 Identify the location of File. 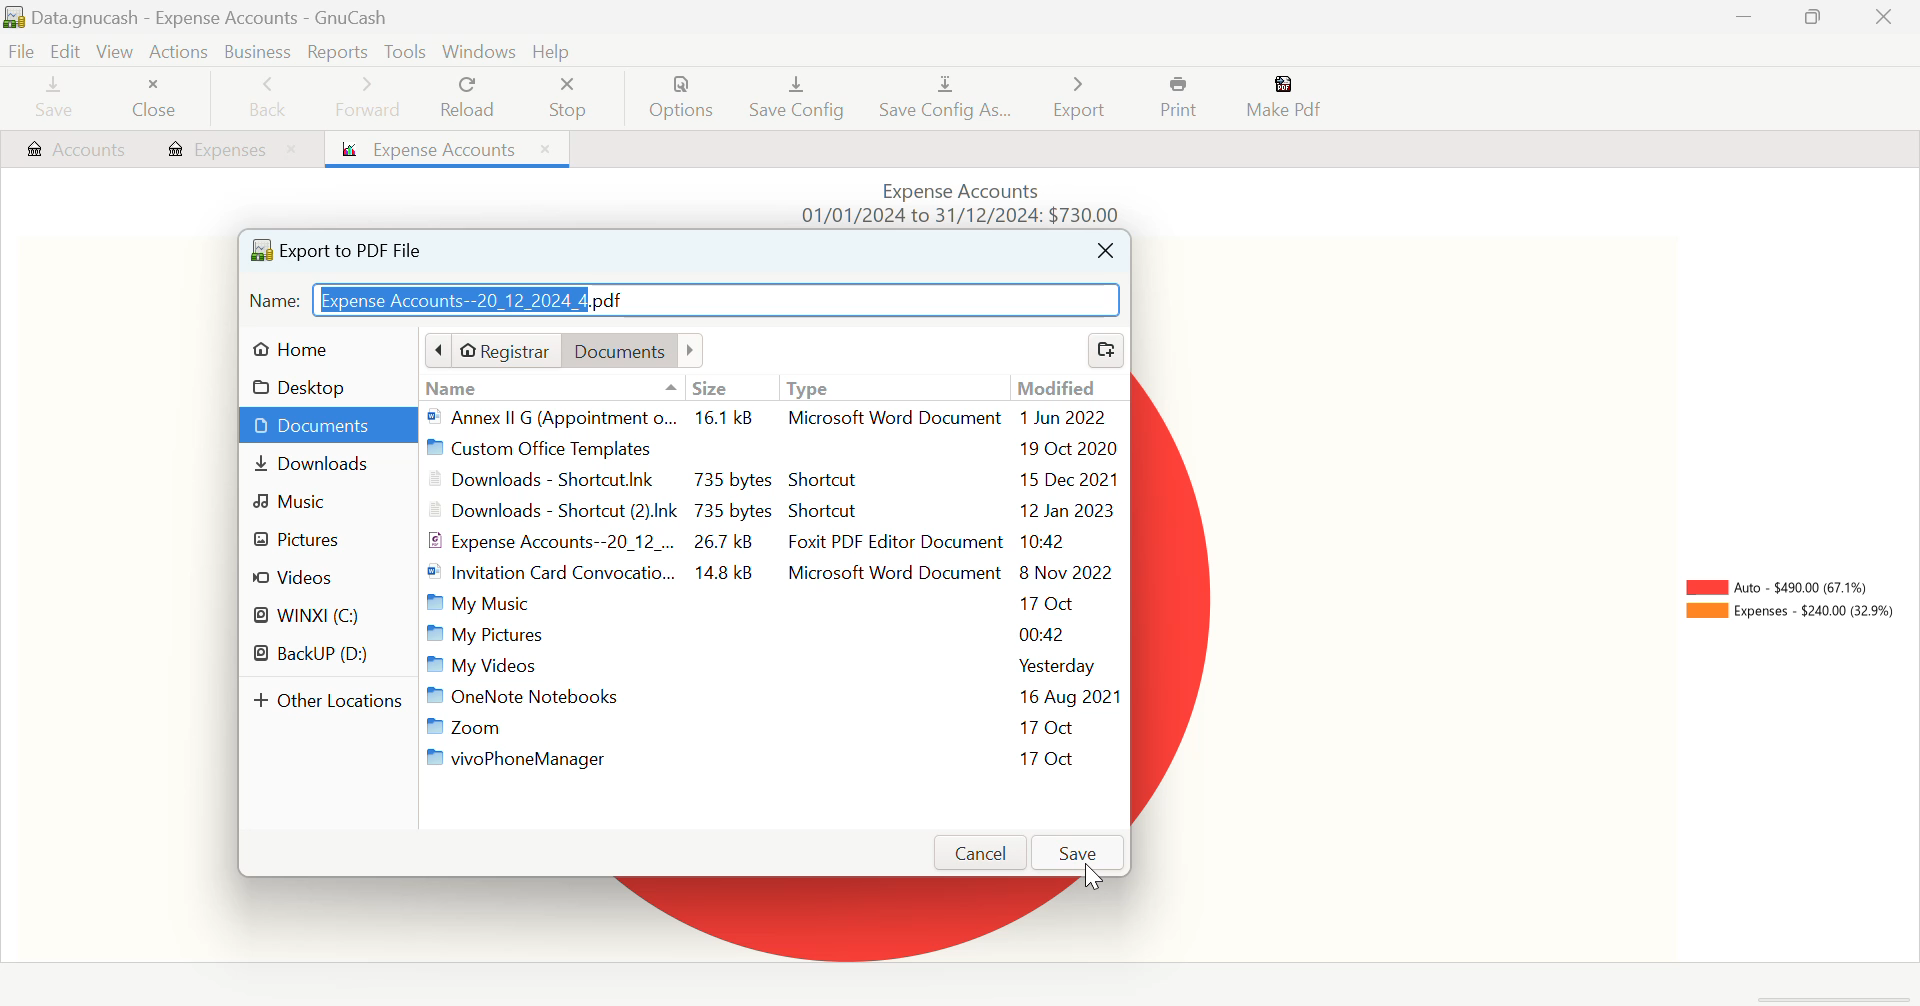
(23, 50).